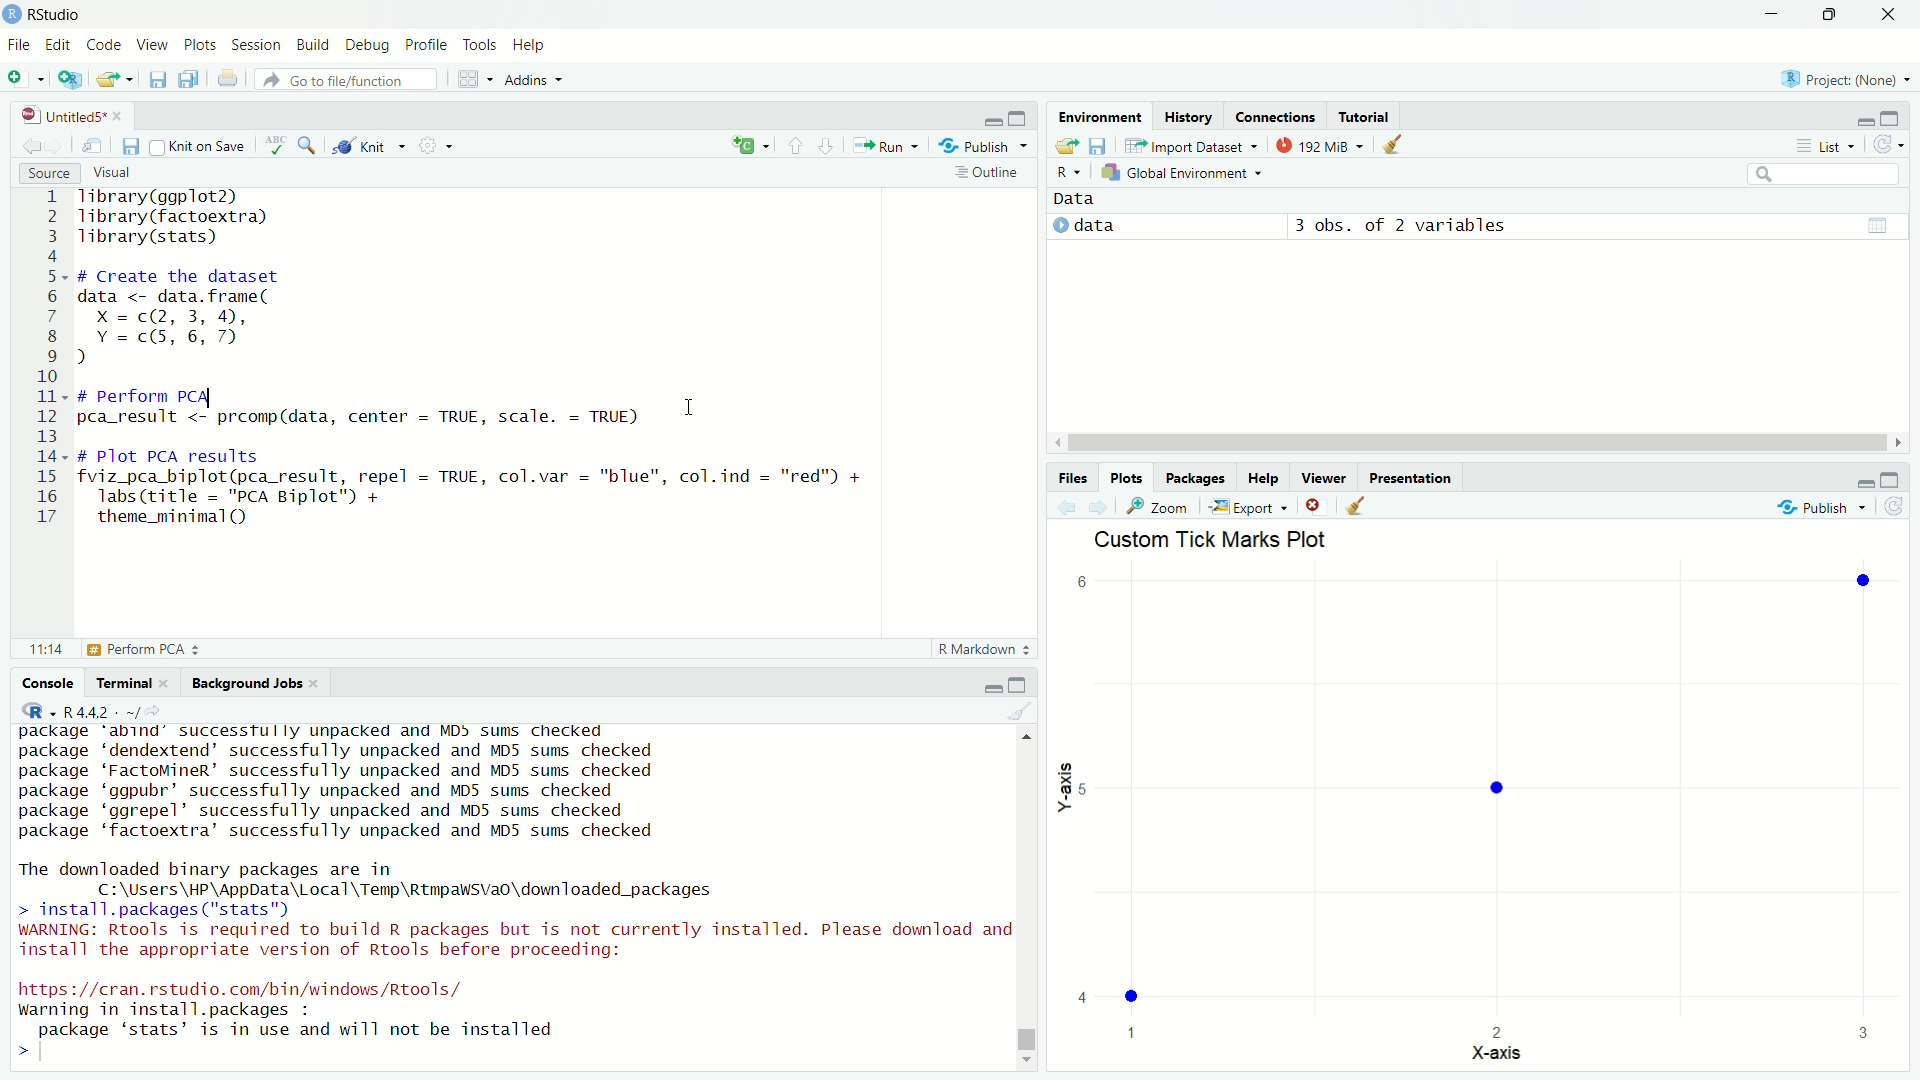 Image resolution: width=1920 pixels, height=1080 pixels. I want to click on remove the current plot, so click(1314, 505).